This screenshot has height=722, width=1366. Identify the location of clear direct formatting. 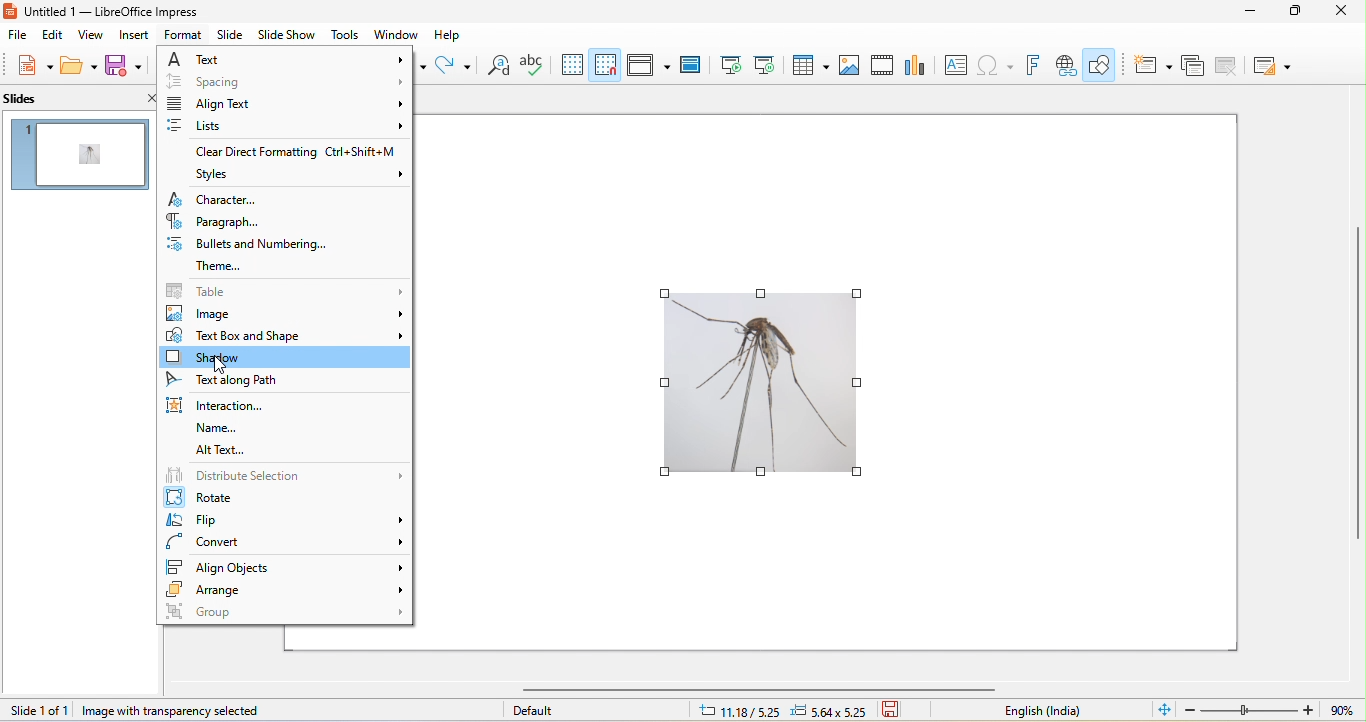
(282, 151).